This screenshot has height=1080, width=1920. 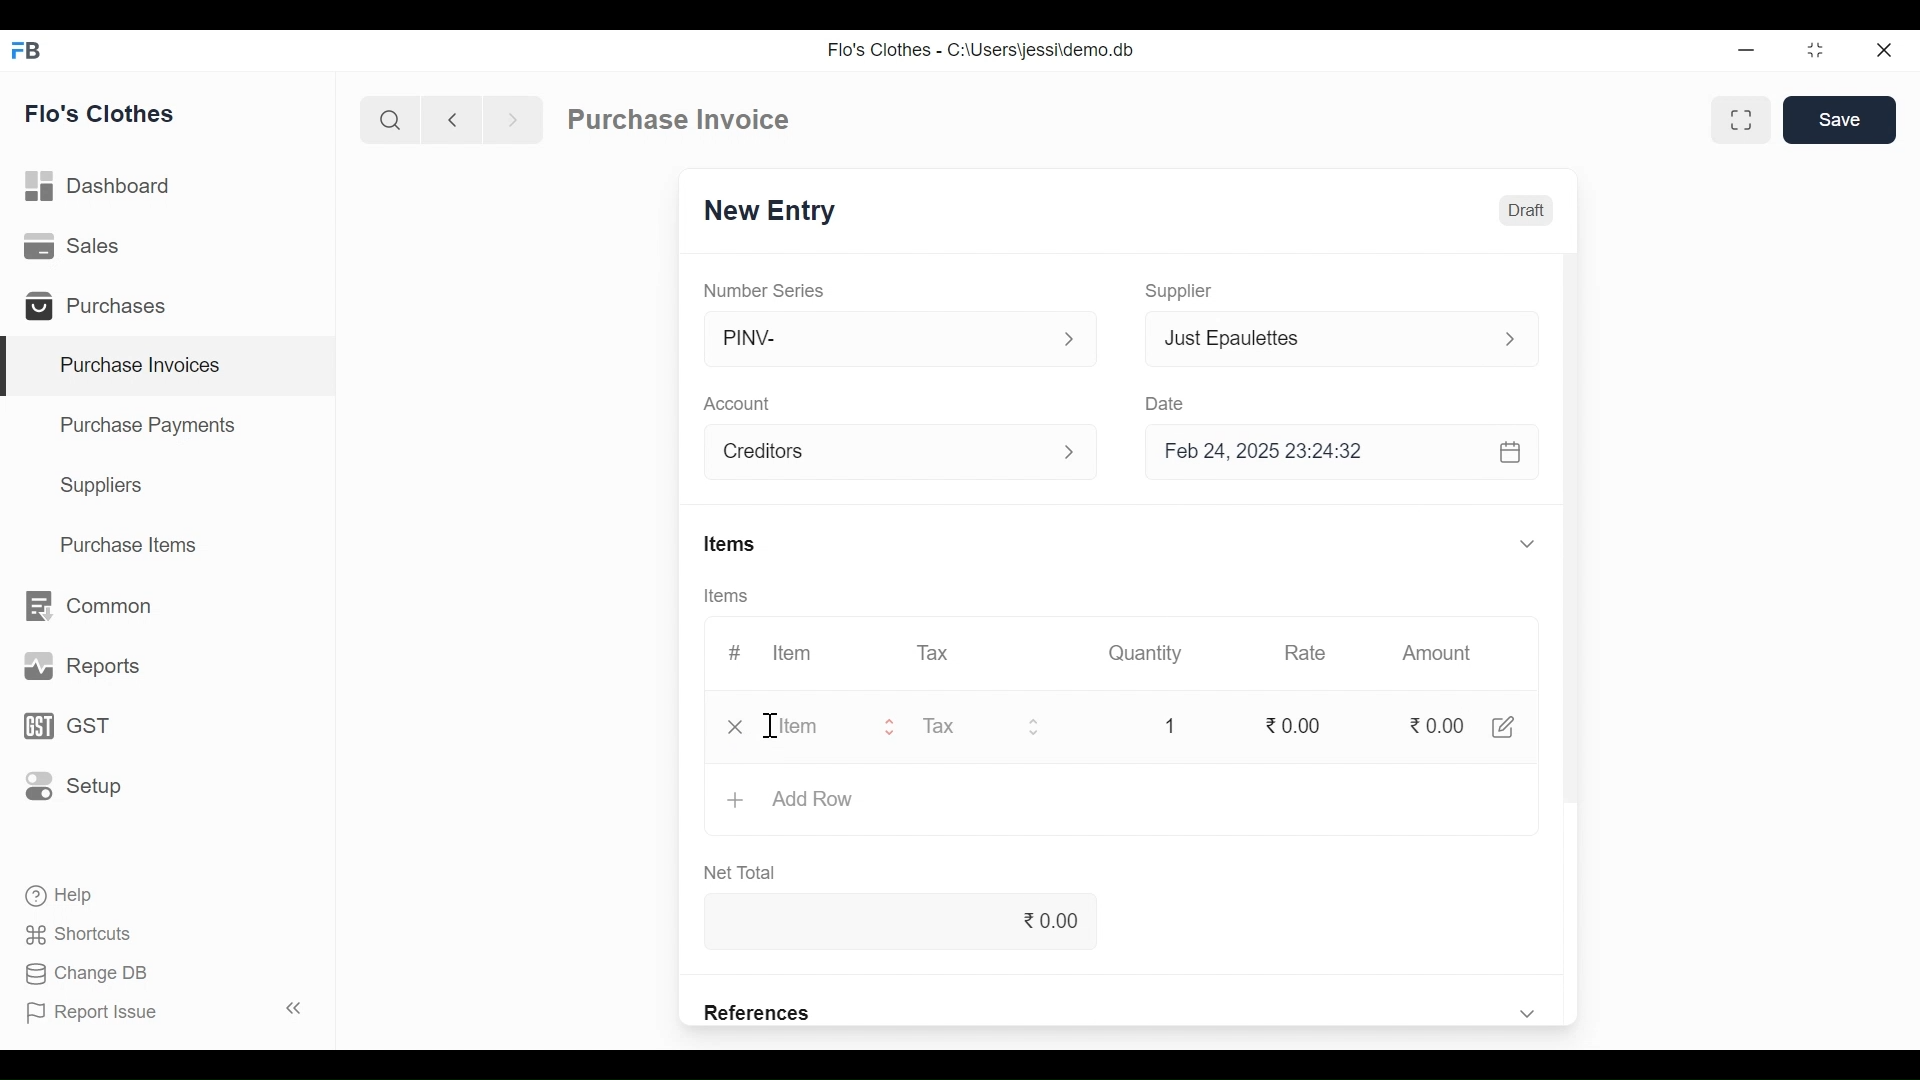 I want to click on 1, so click(x=1167, y=726).